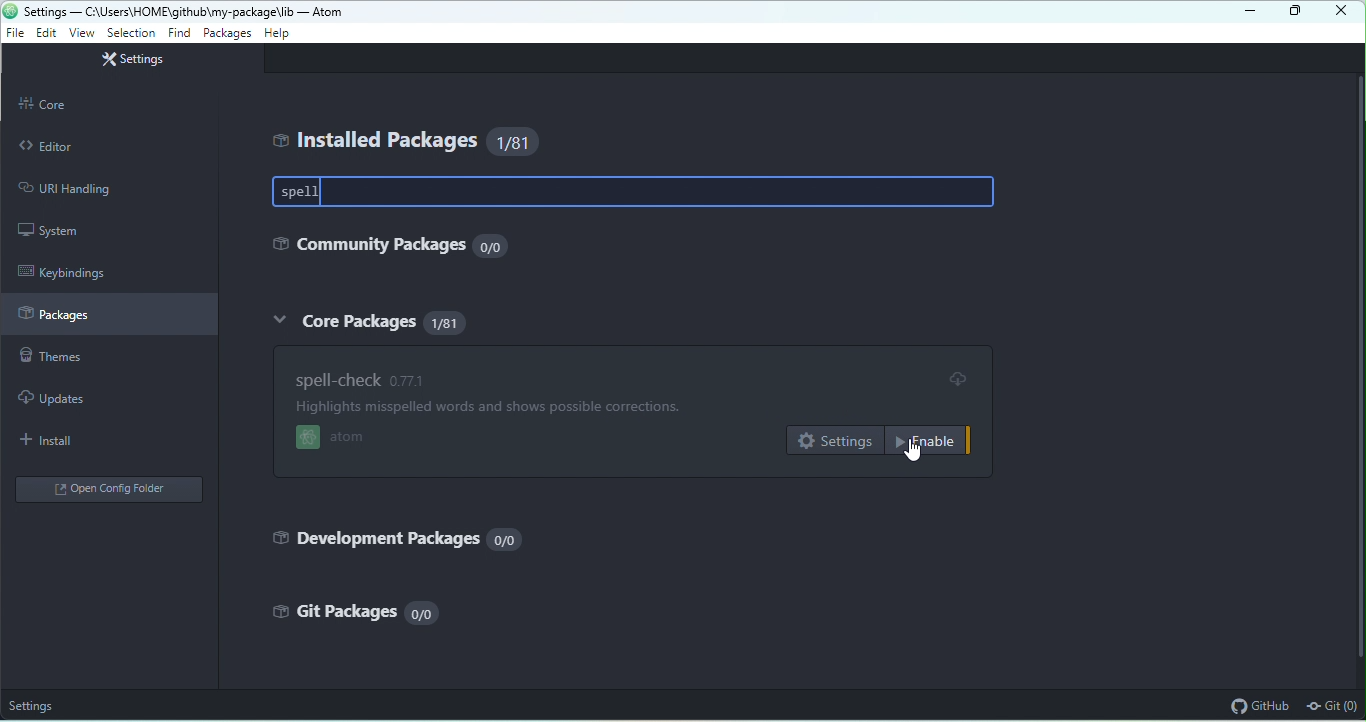  Describe the element at coordinates (111, 492) in the screenshot. I see `open config folder` at that location.